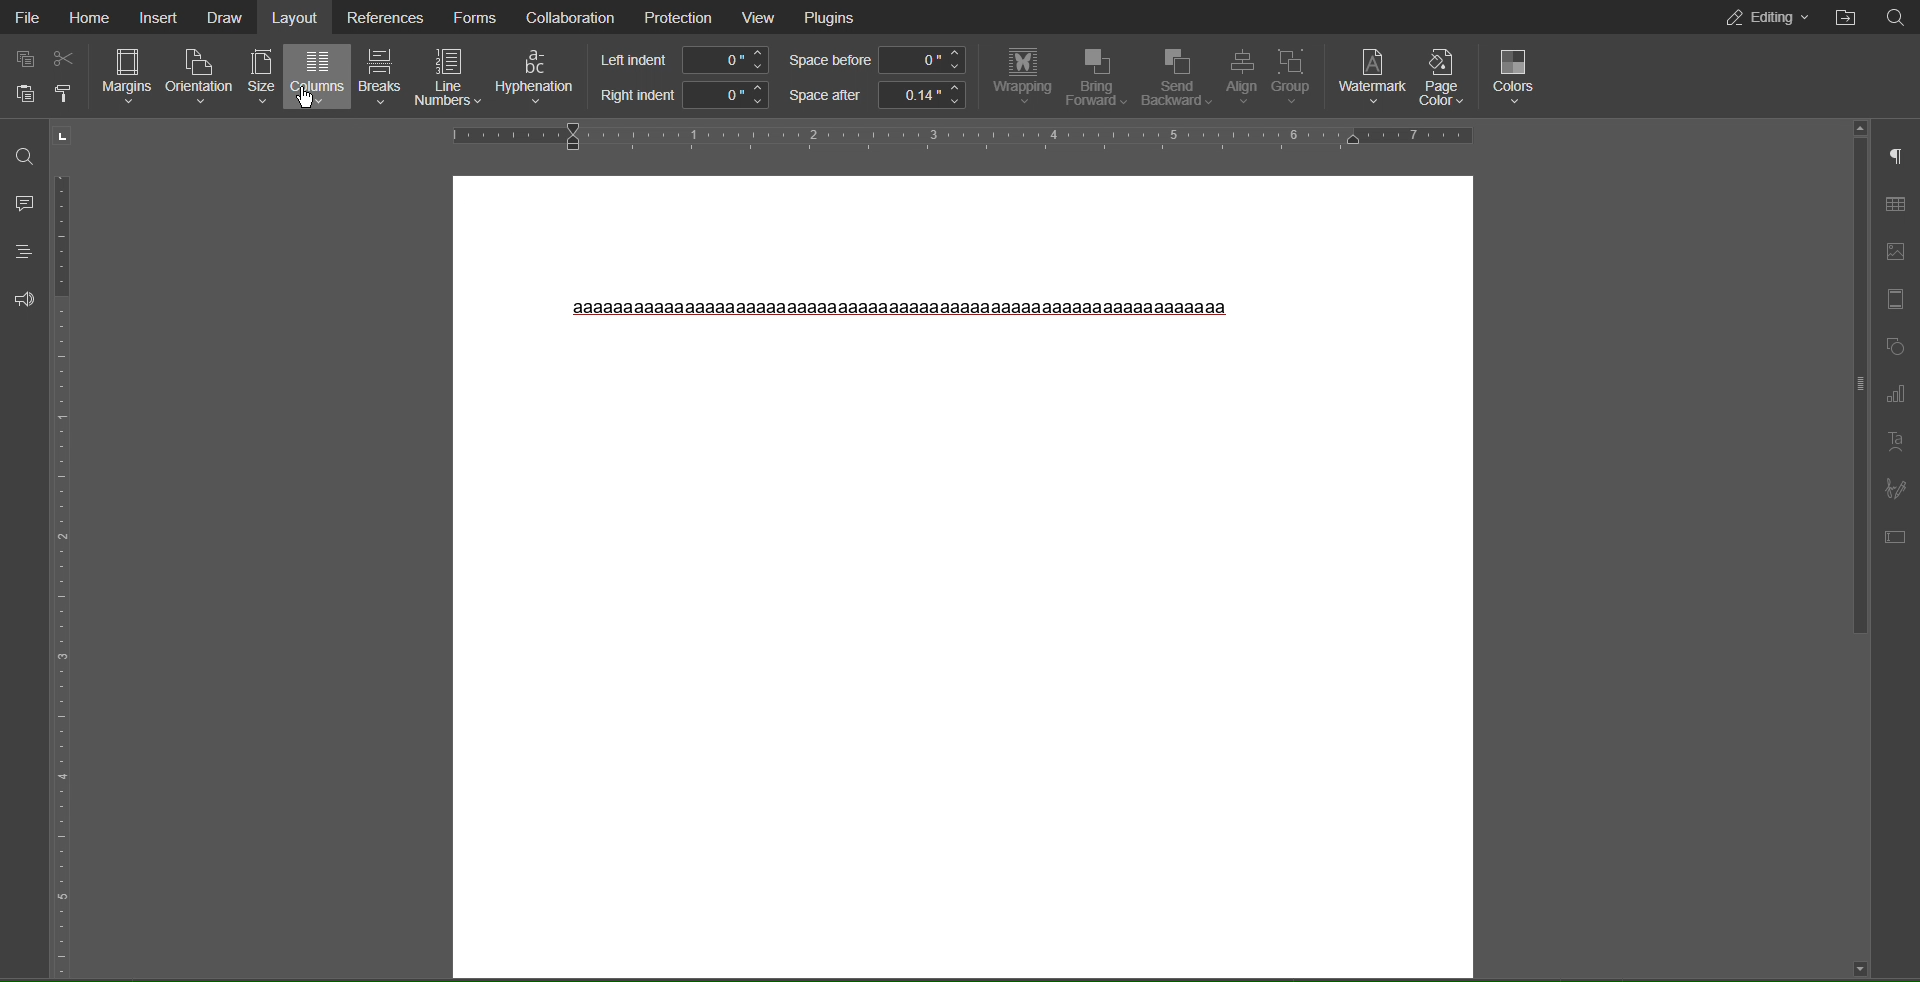 The image size is (1920, 982). What do you see at coordinates (1895, 18) in the screenshot?
I see `Search` at bounding box center [1895, 18].